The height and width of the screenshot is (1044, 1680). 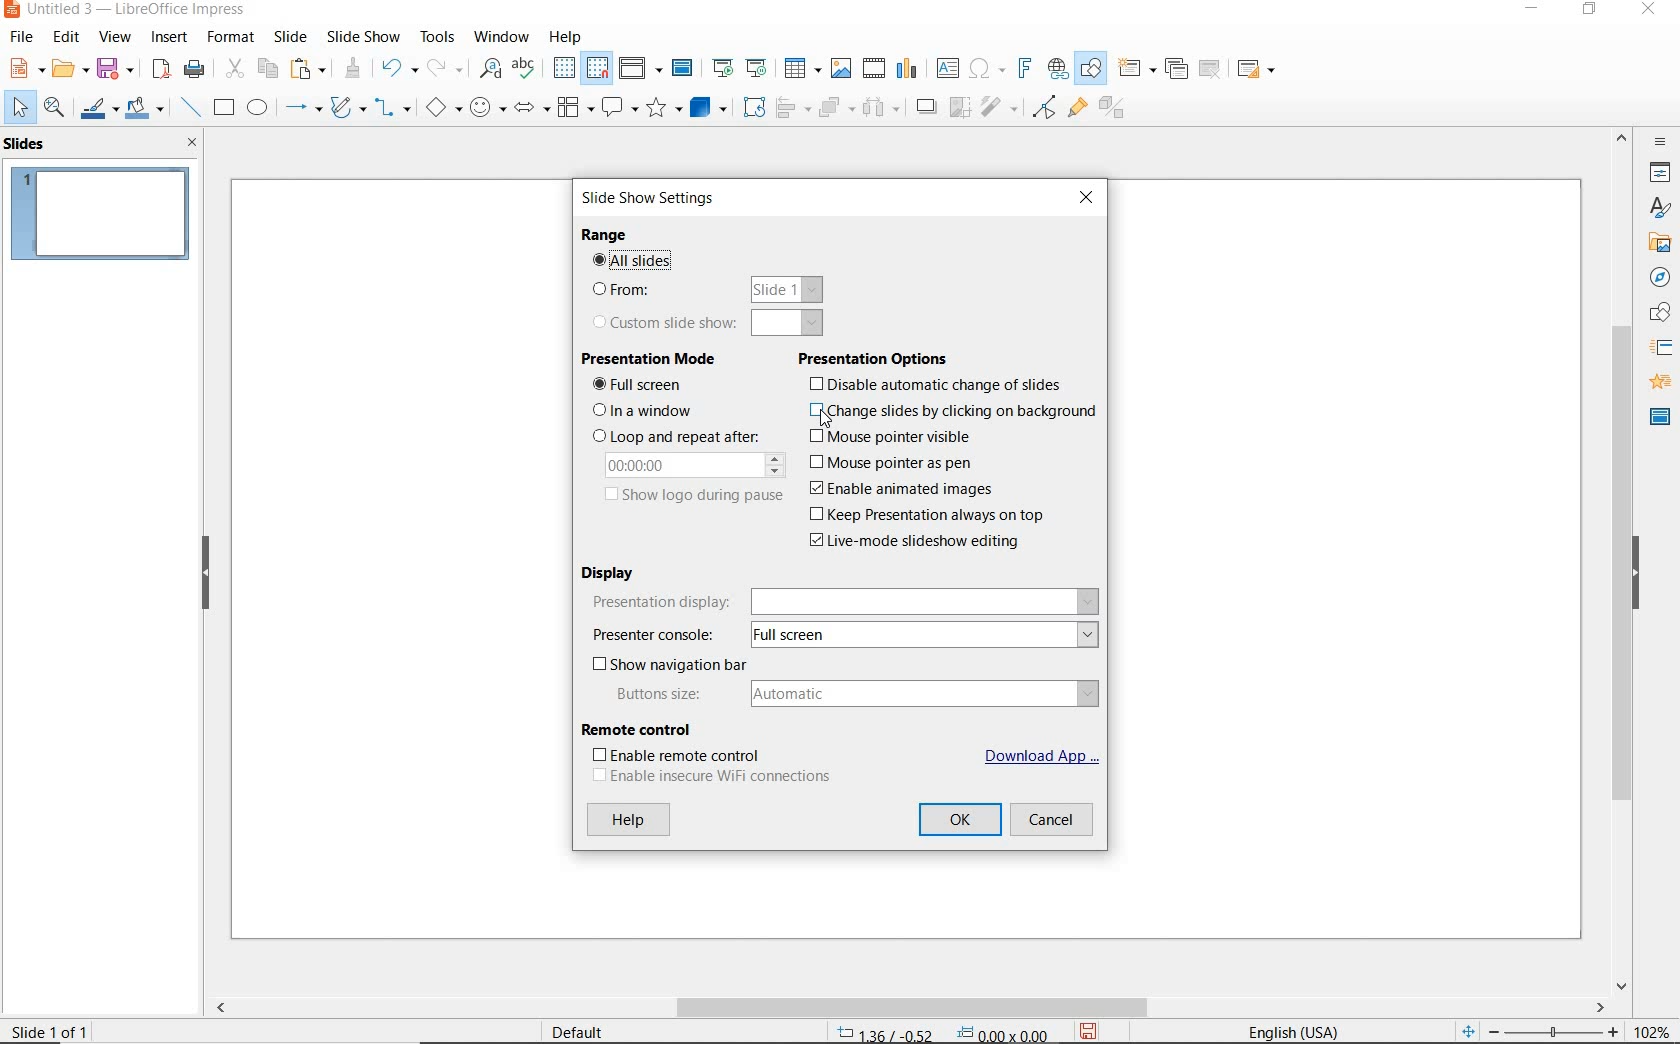 I want to click on VIEW, so click(x=116, y=38).